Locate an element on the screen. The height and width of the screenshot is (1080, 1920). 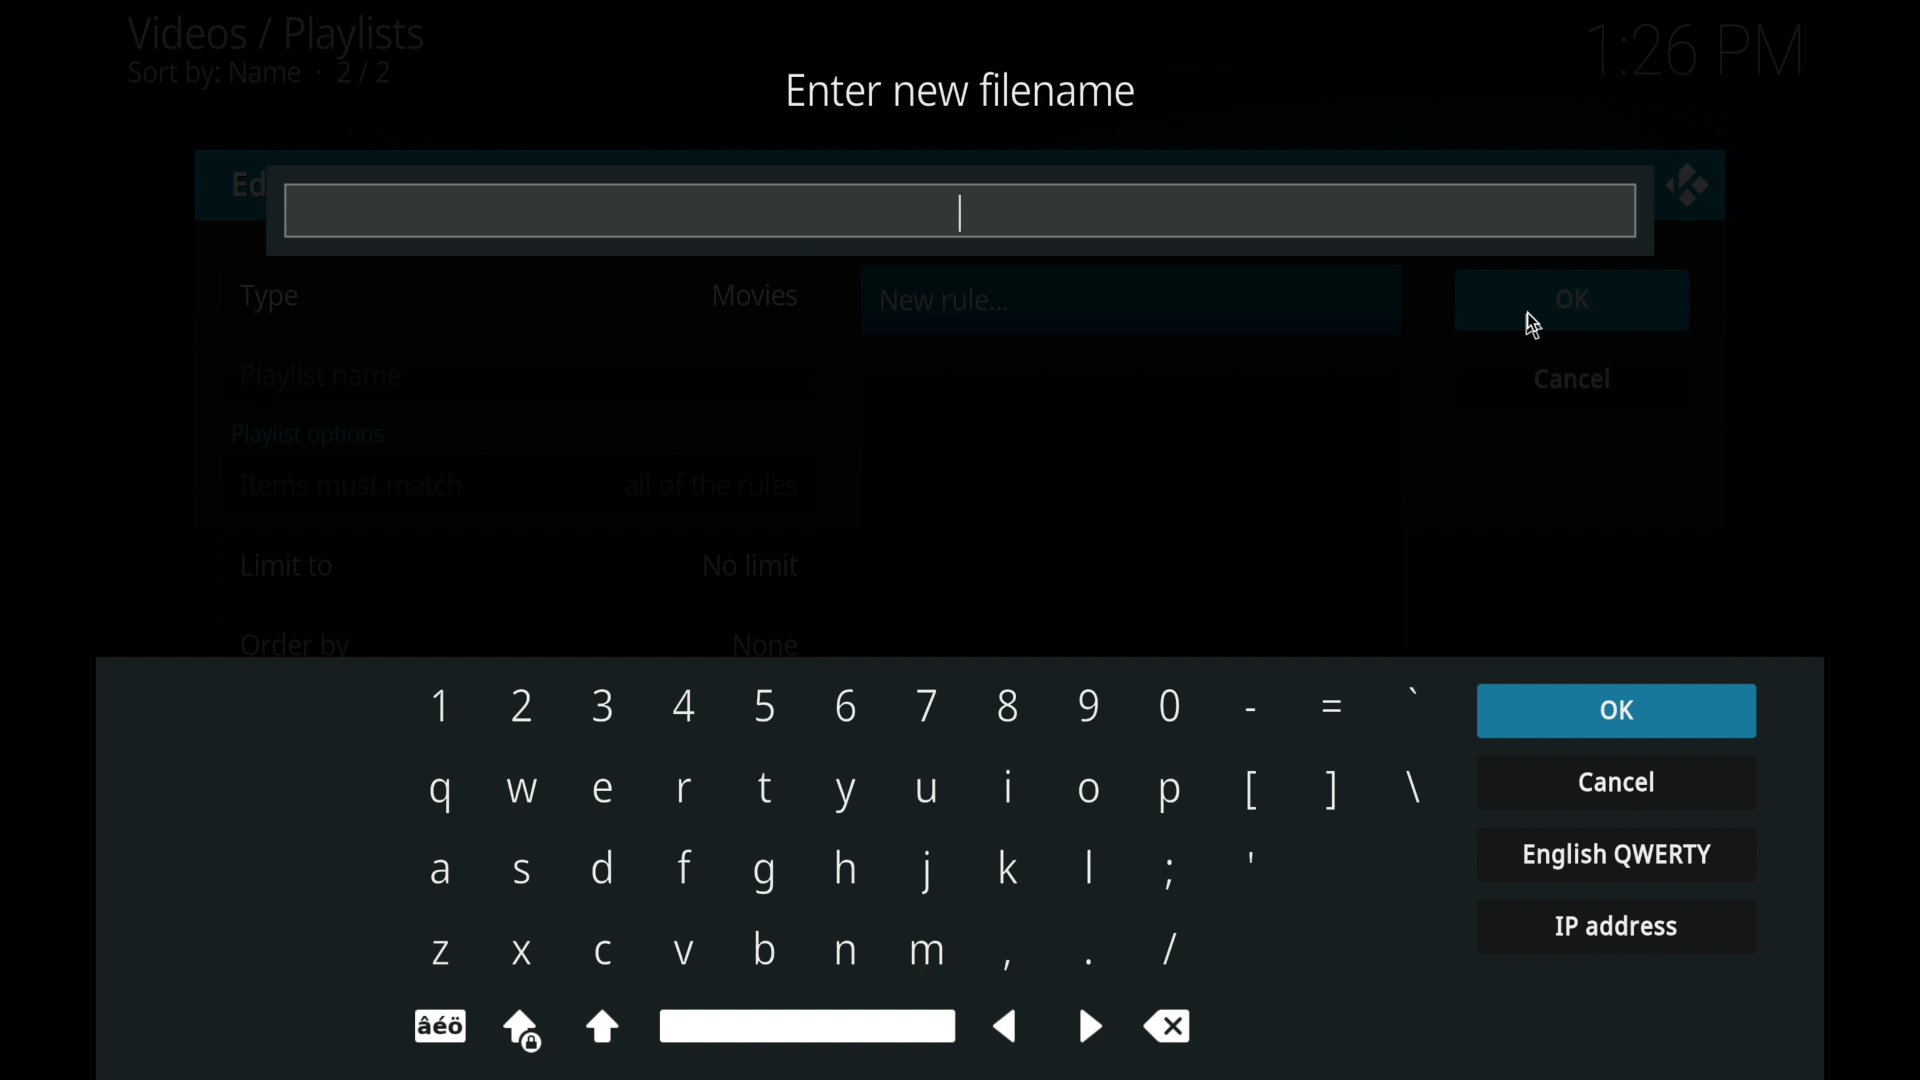
playlist options is located at coordinates (308, 435).